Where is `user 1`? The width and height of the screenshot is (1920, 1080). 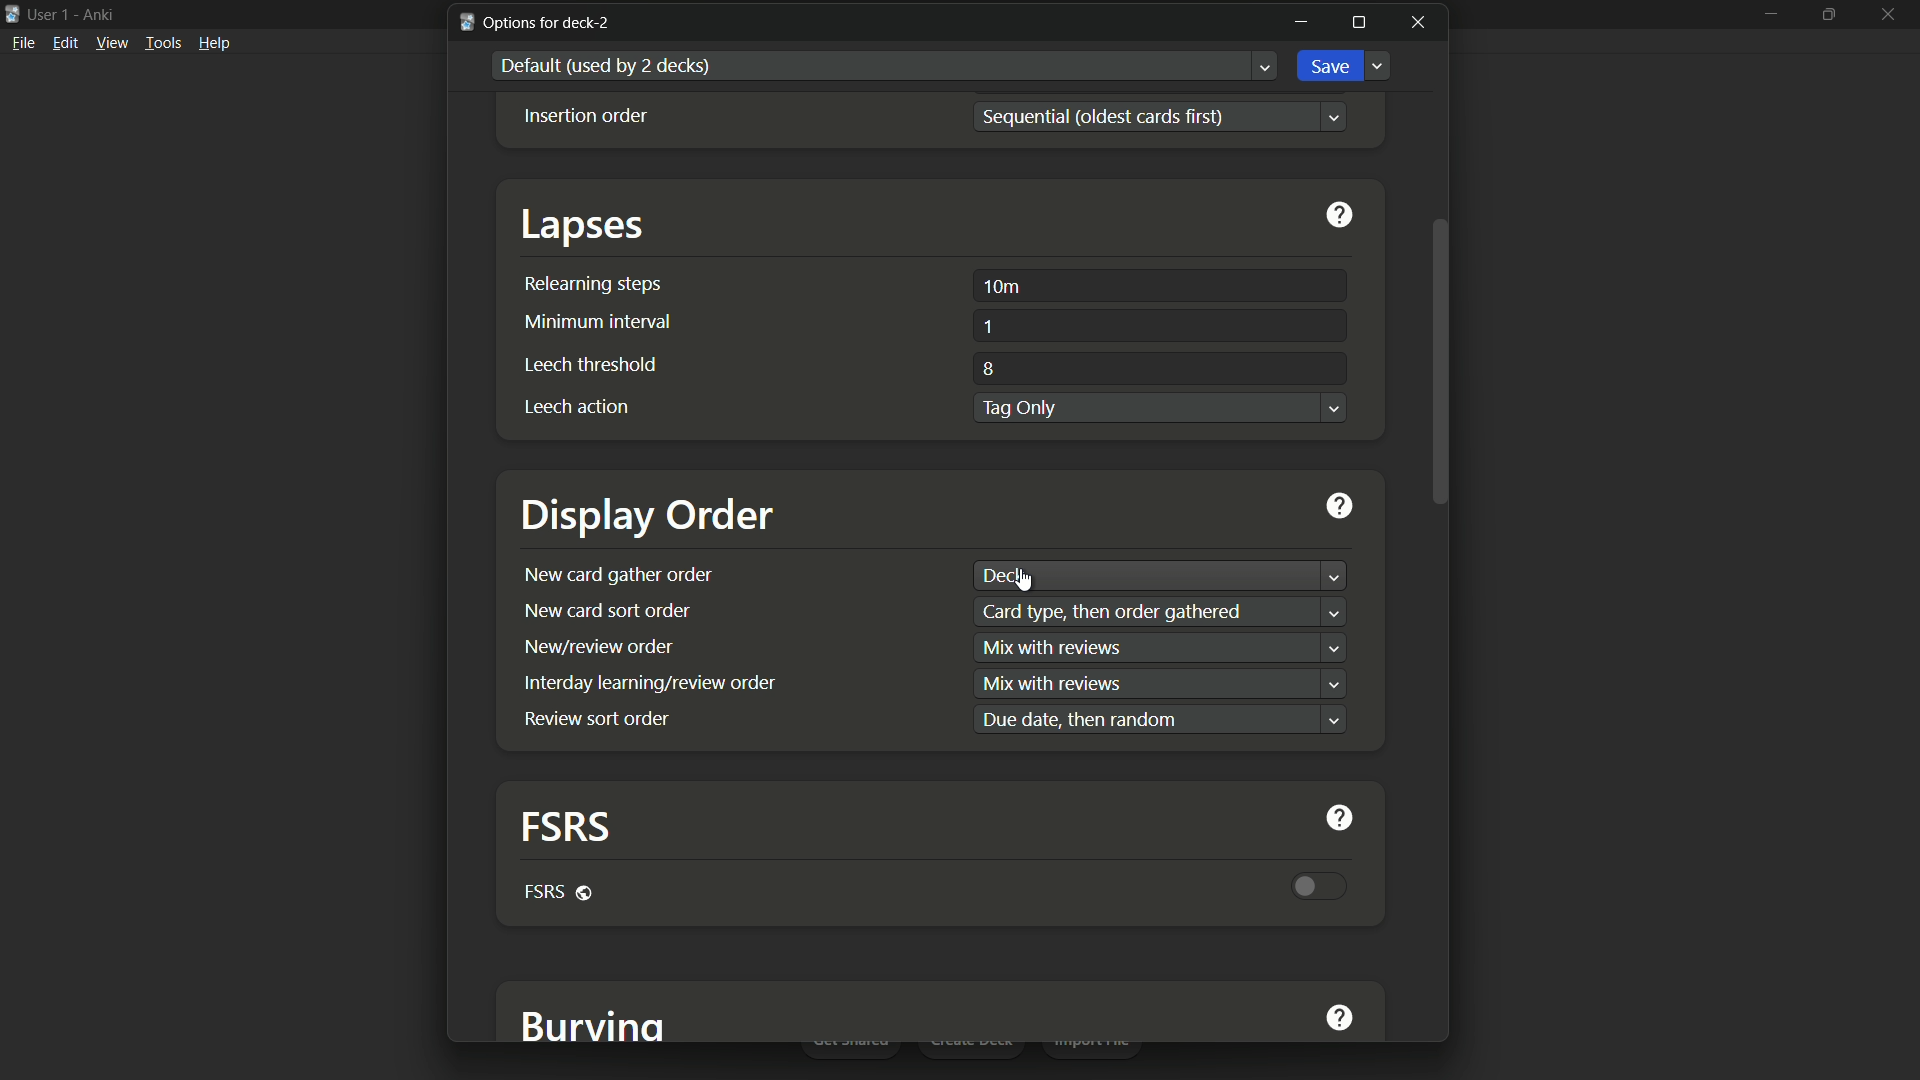
user 1 is located at coordinates (50, 15).